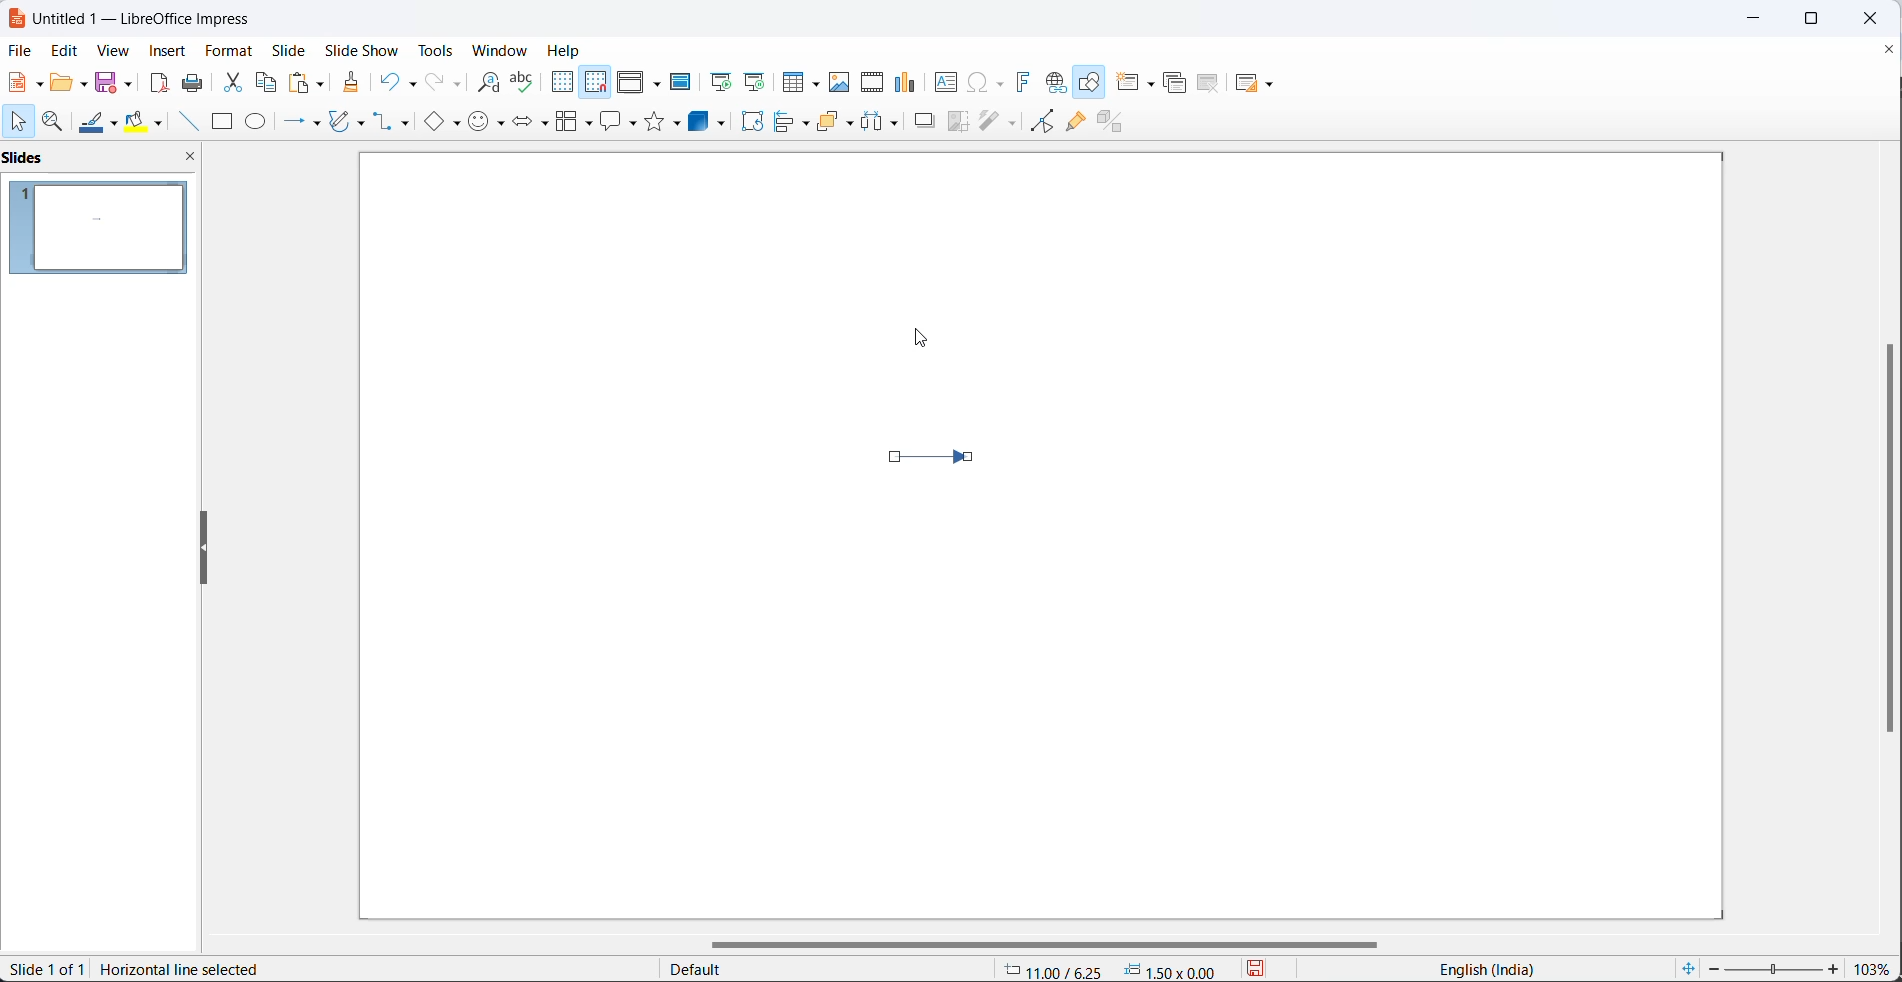 The height and width of the screenshot is (982, 1902). Describe the element at coordinates (682, 83) in the screenshot. I see `master slide` at that location.